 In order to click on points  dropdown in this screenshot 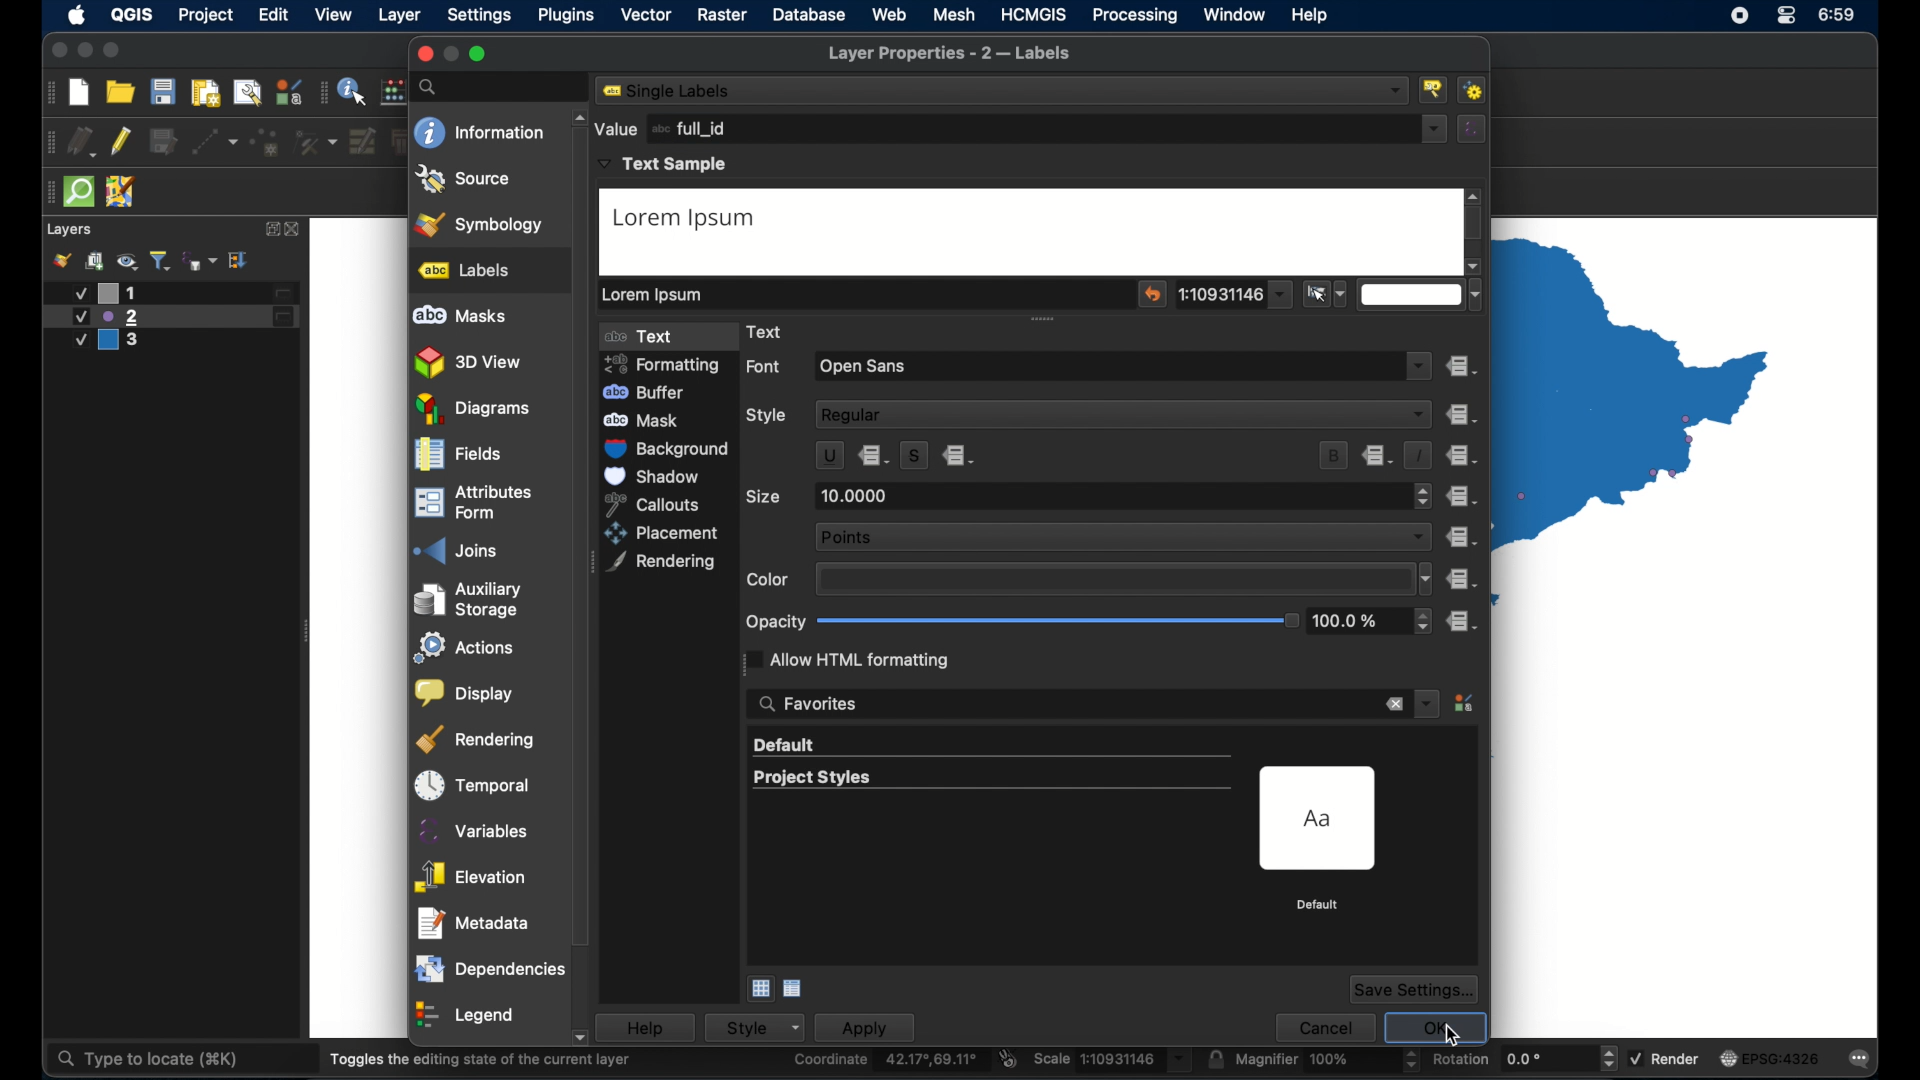, I will do `click(1122, 535)`.